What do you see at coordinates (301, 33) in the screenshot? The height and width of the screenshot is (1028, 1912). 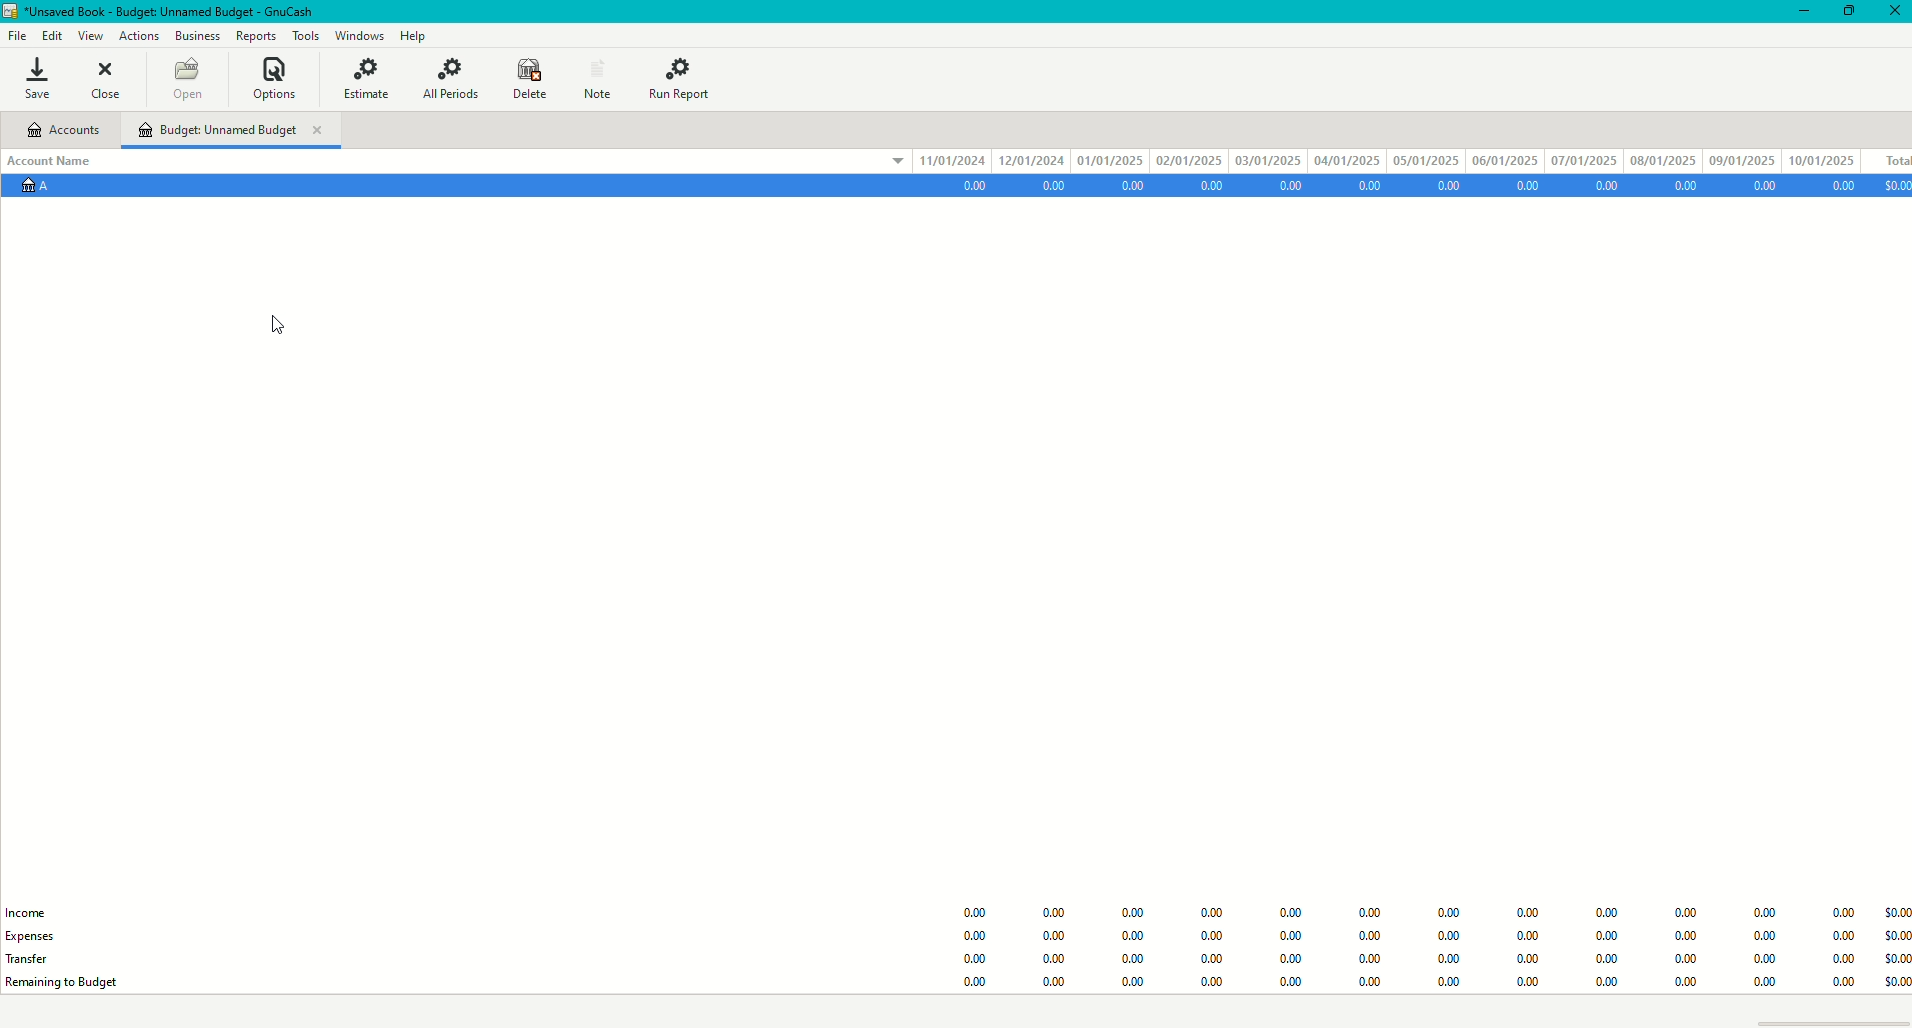 I see `Tools` at bounding box center [301, 33].